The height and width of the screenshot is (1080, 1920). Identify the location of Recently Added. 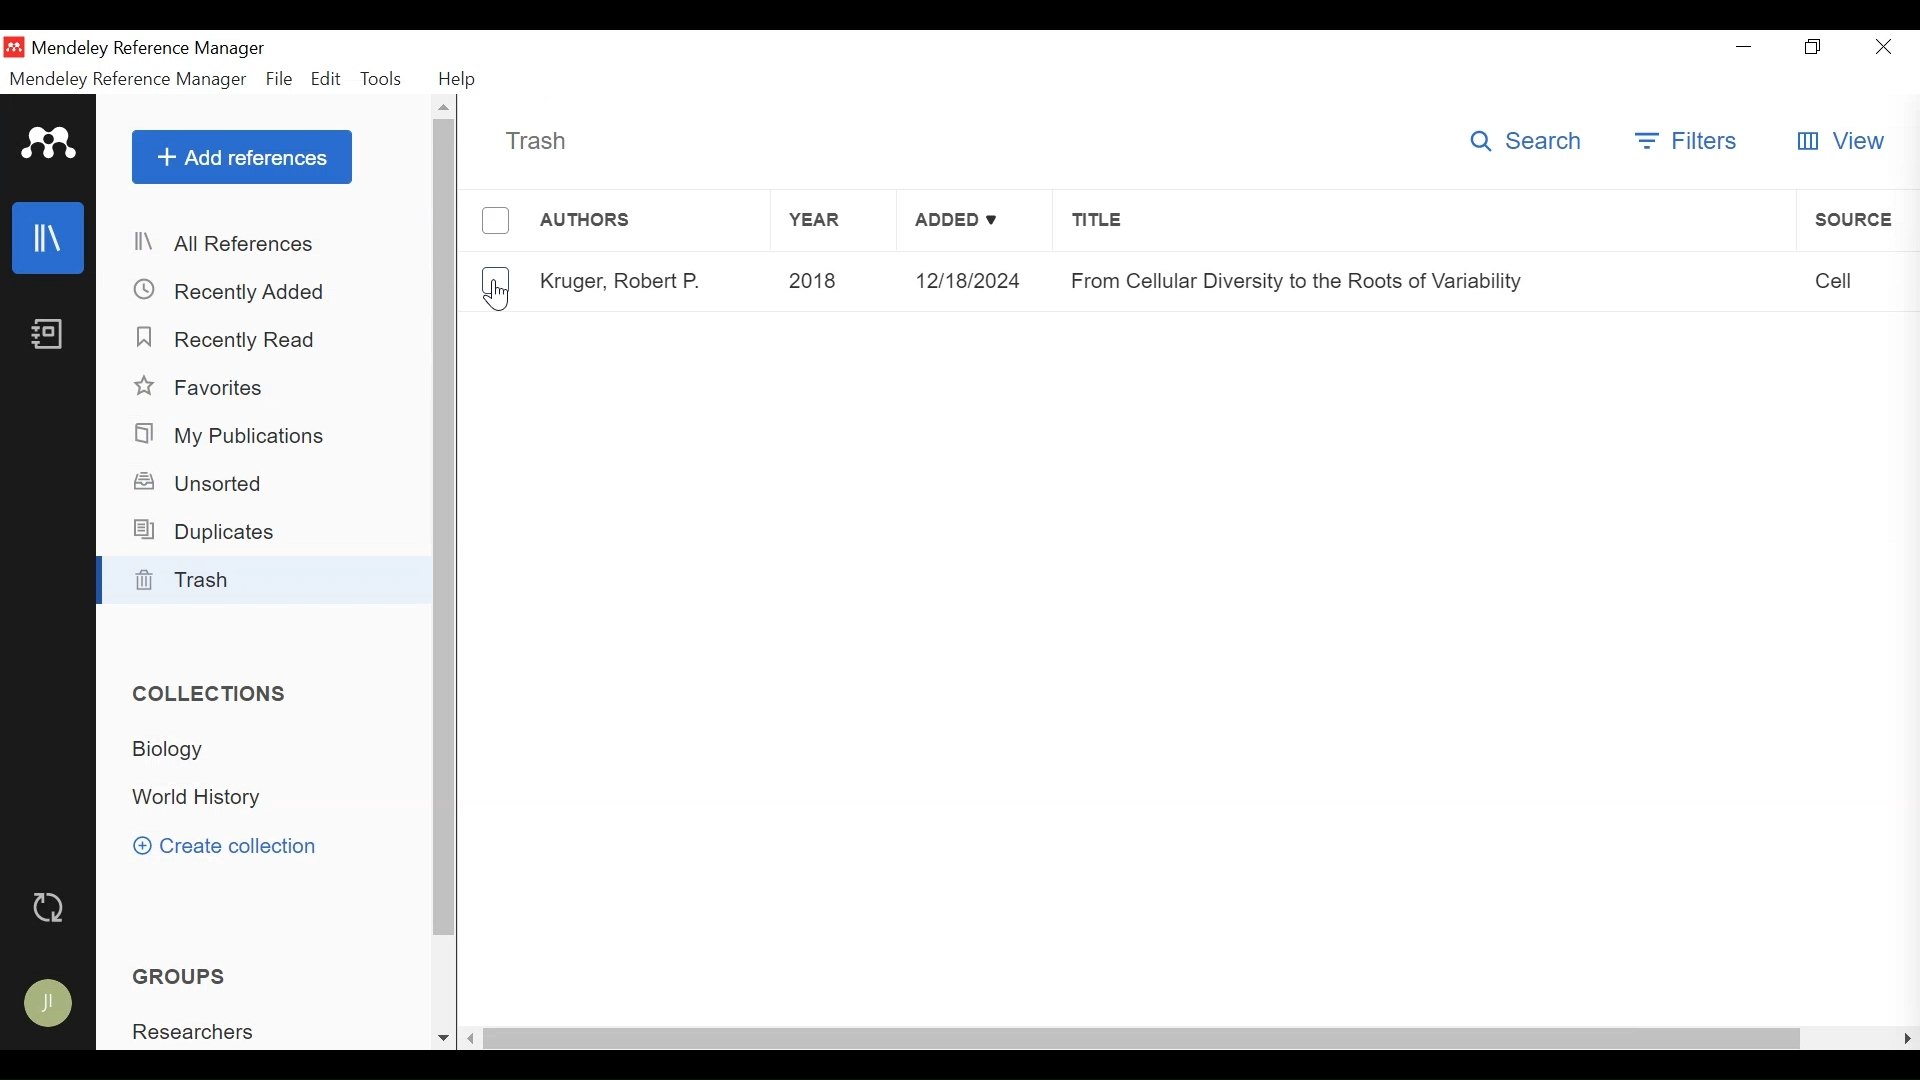
(237, 291).